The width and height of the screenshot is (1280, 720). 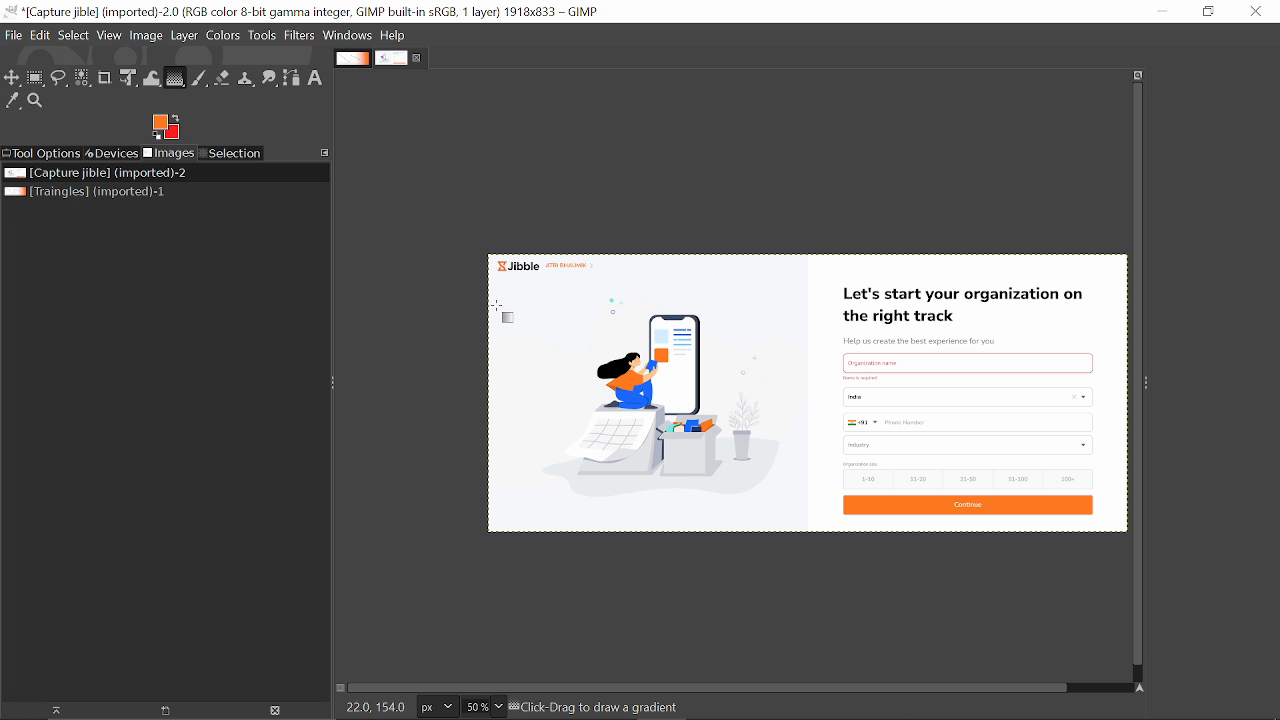 I want to click on Wrap text tool, so click(x=152, y=77).